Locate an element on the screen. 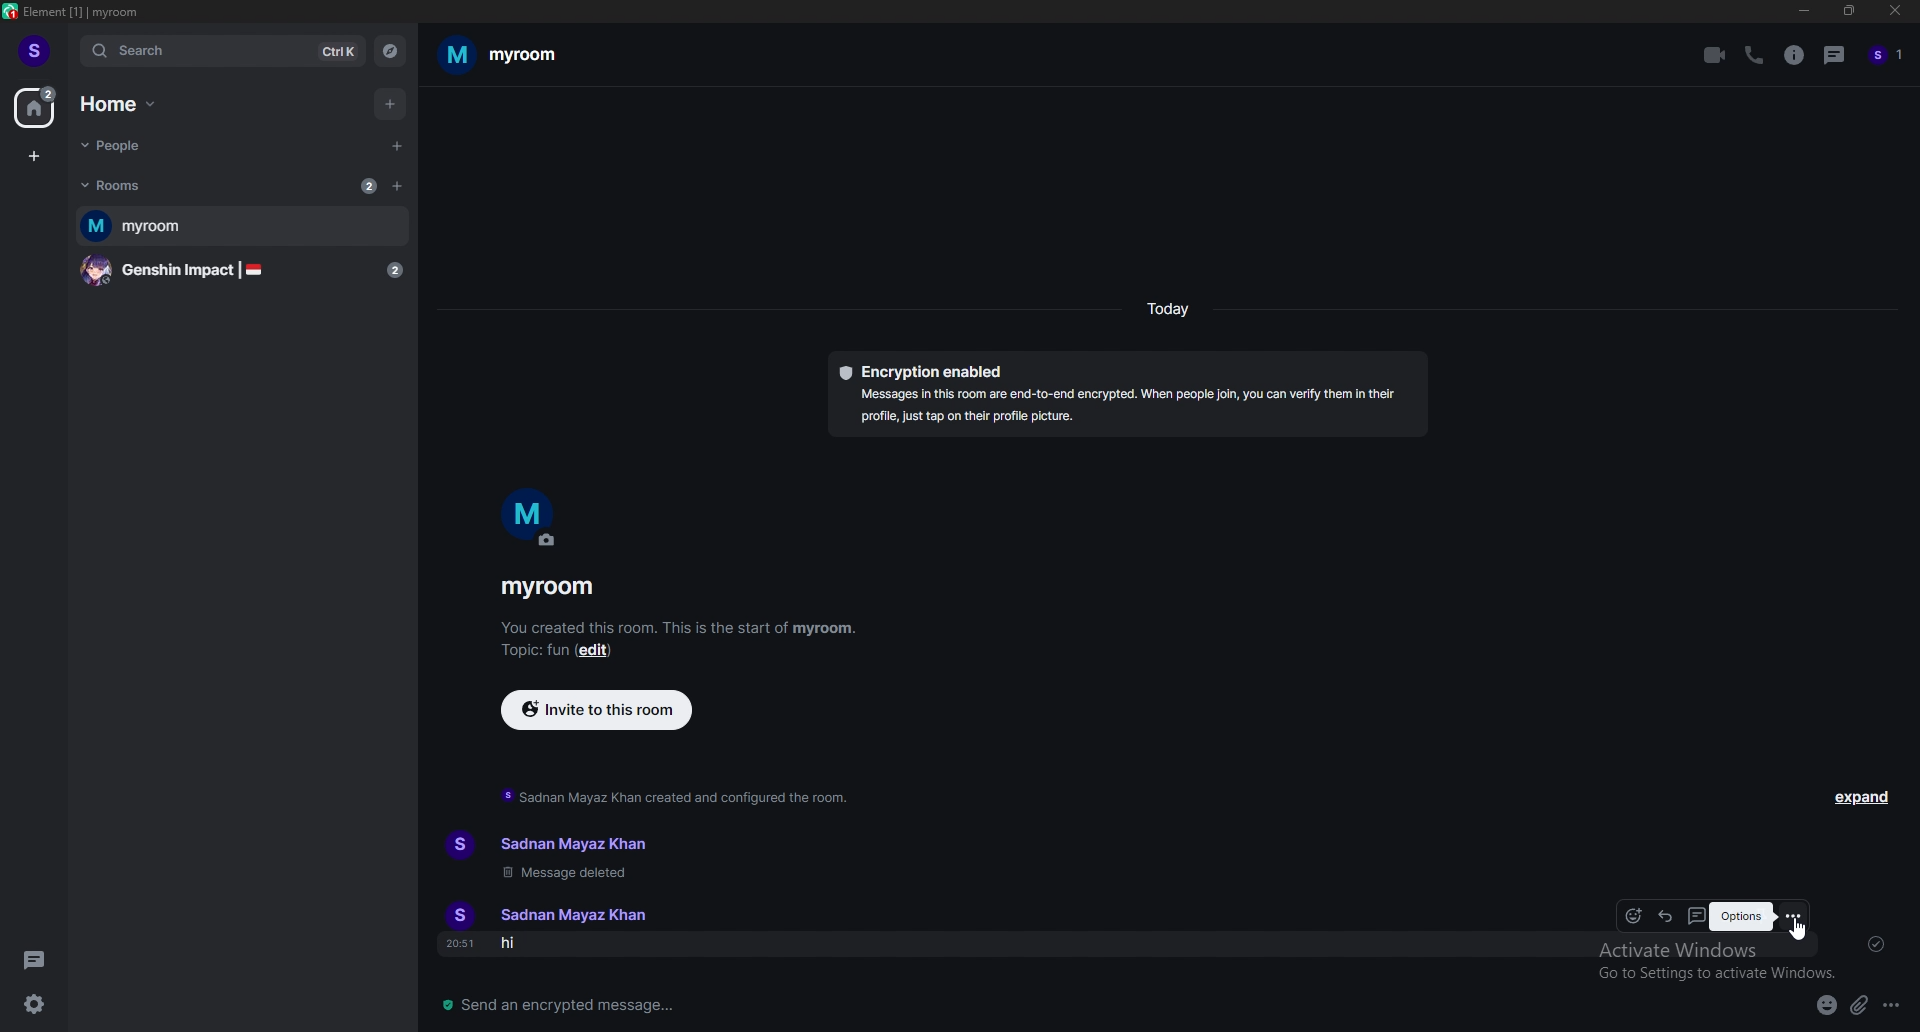 The height and width of the screenshot is (1032, 1920). add room is located at coordinates (398, 185).